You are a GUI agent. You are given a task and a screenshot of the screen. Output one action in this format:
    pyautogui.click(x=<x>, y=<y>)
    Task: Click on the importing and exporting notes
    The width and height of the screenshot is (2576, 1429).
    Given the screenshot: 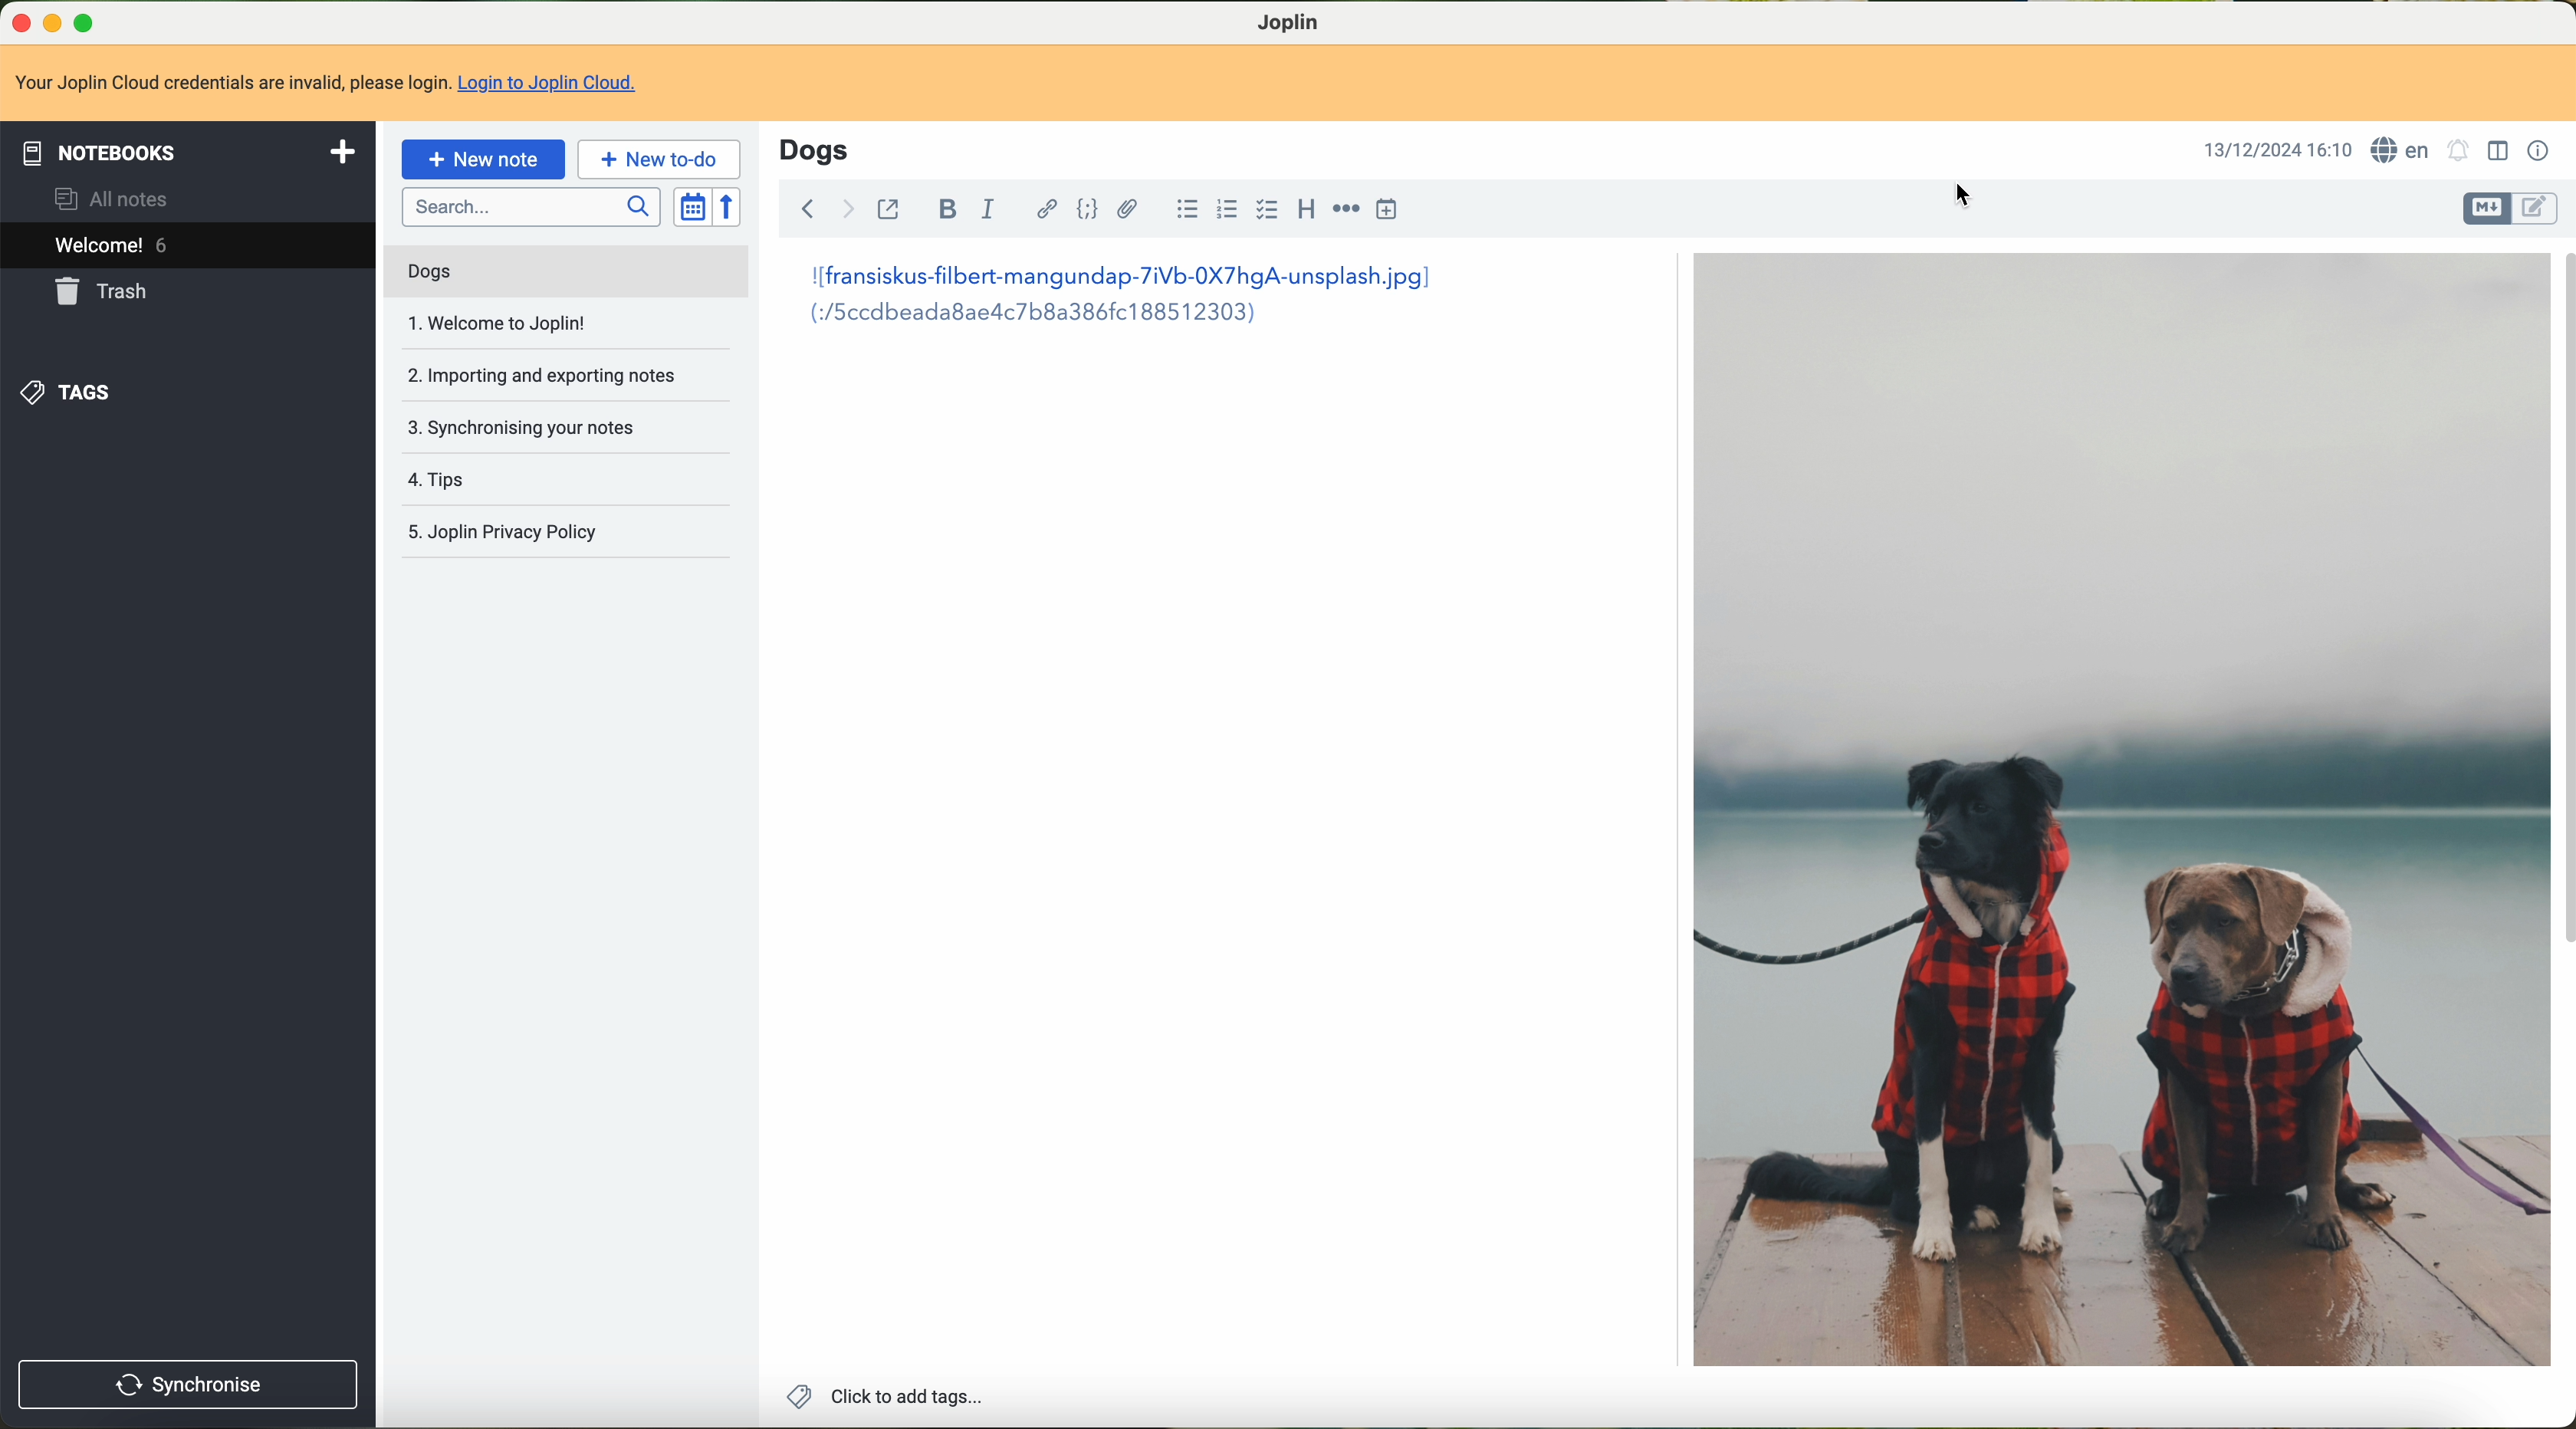 What is the action you would take?
    pyautogui.click(x=550, y=373)
    